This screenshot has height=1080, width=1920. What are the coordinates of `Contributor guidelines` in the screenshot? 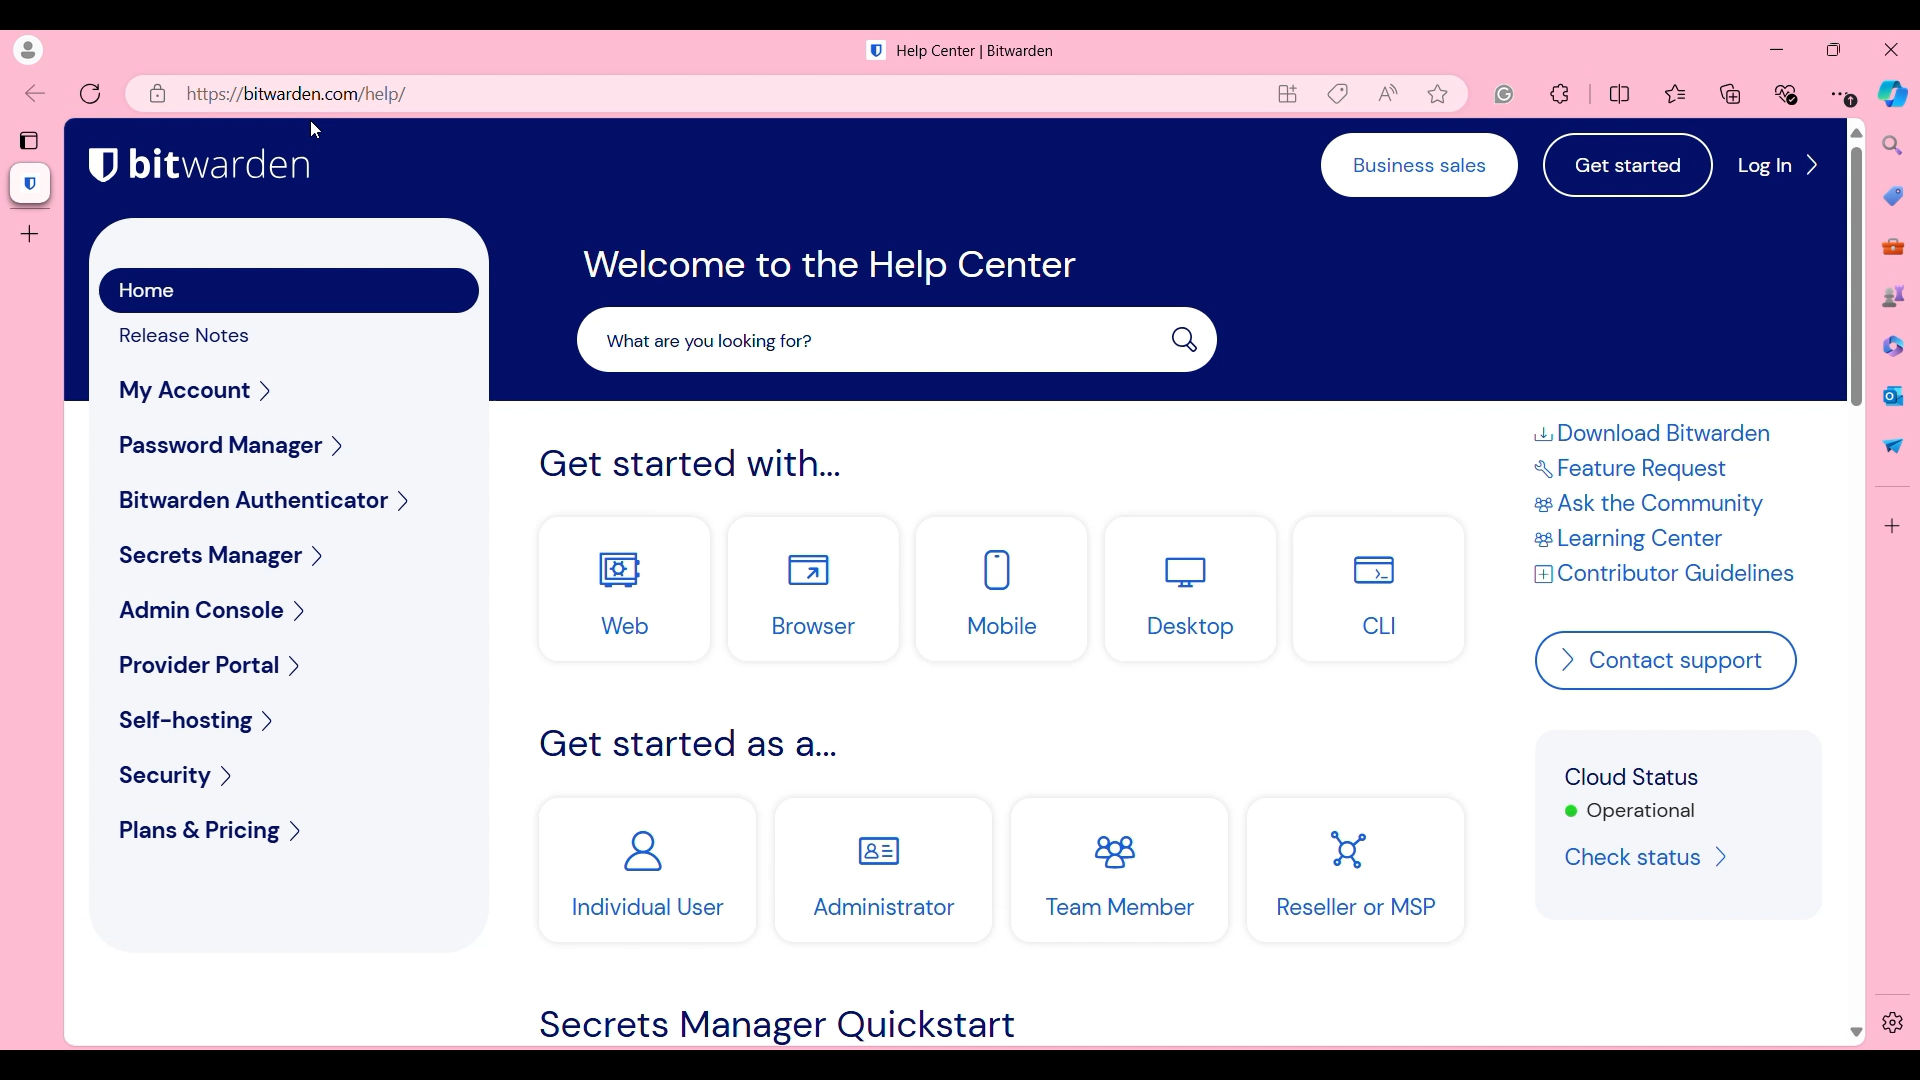 It's located at (1664, 573).